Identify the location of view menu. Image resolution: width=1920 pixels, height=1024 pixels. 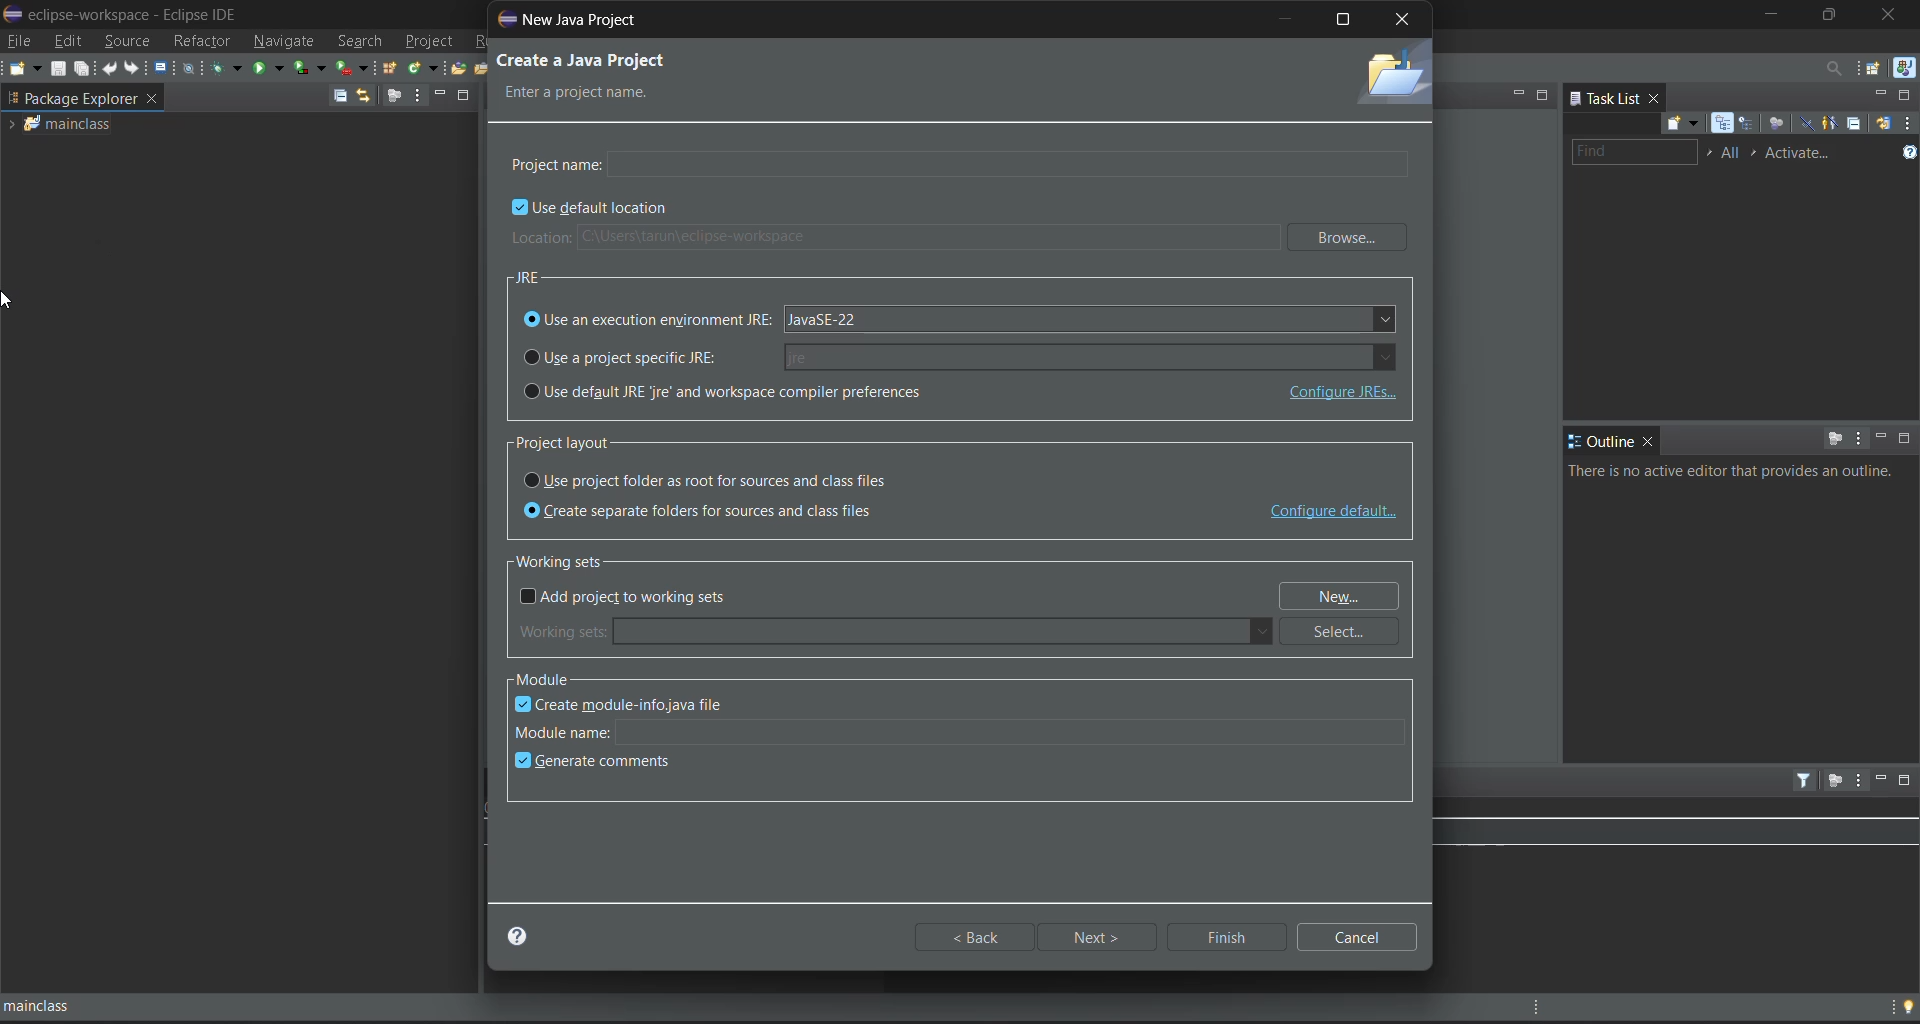
(417, 96).